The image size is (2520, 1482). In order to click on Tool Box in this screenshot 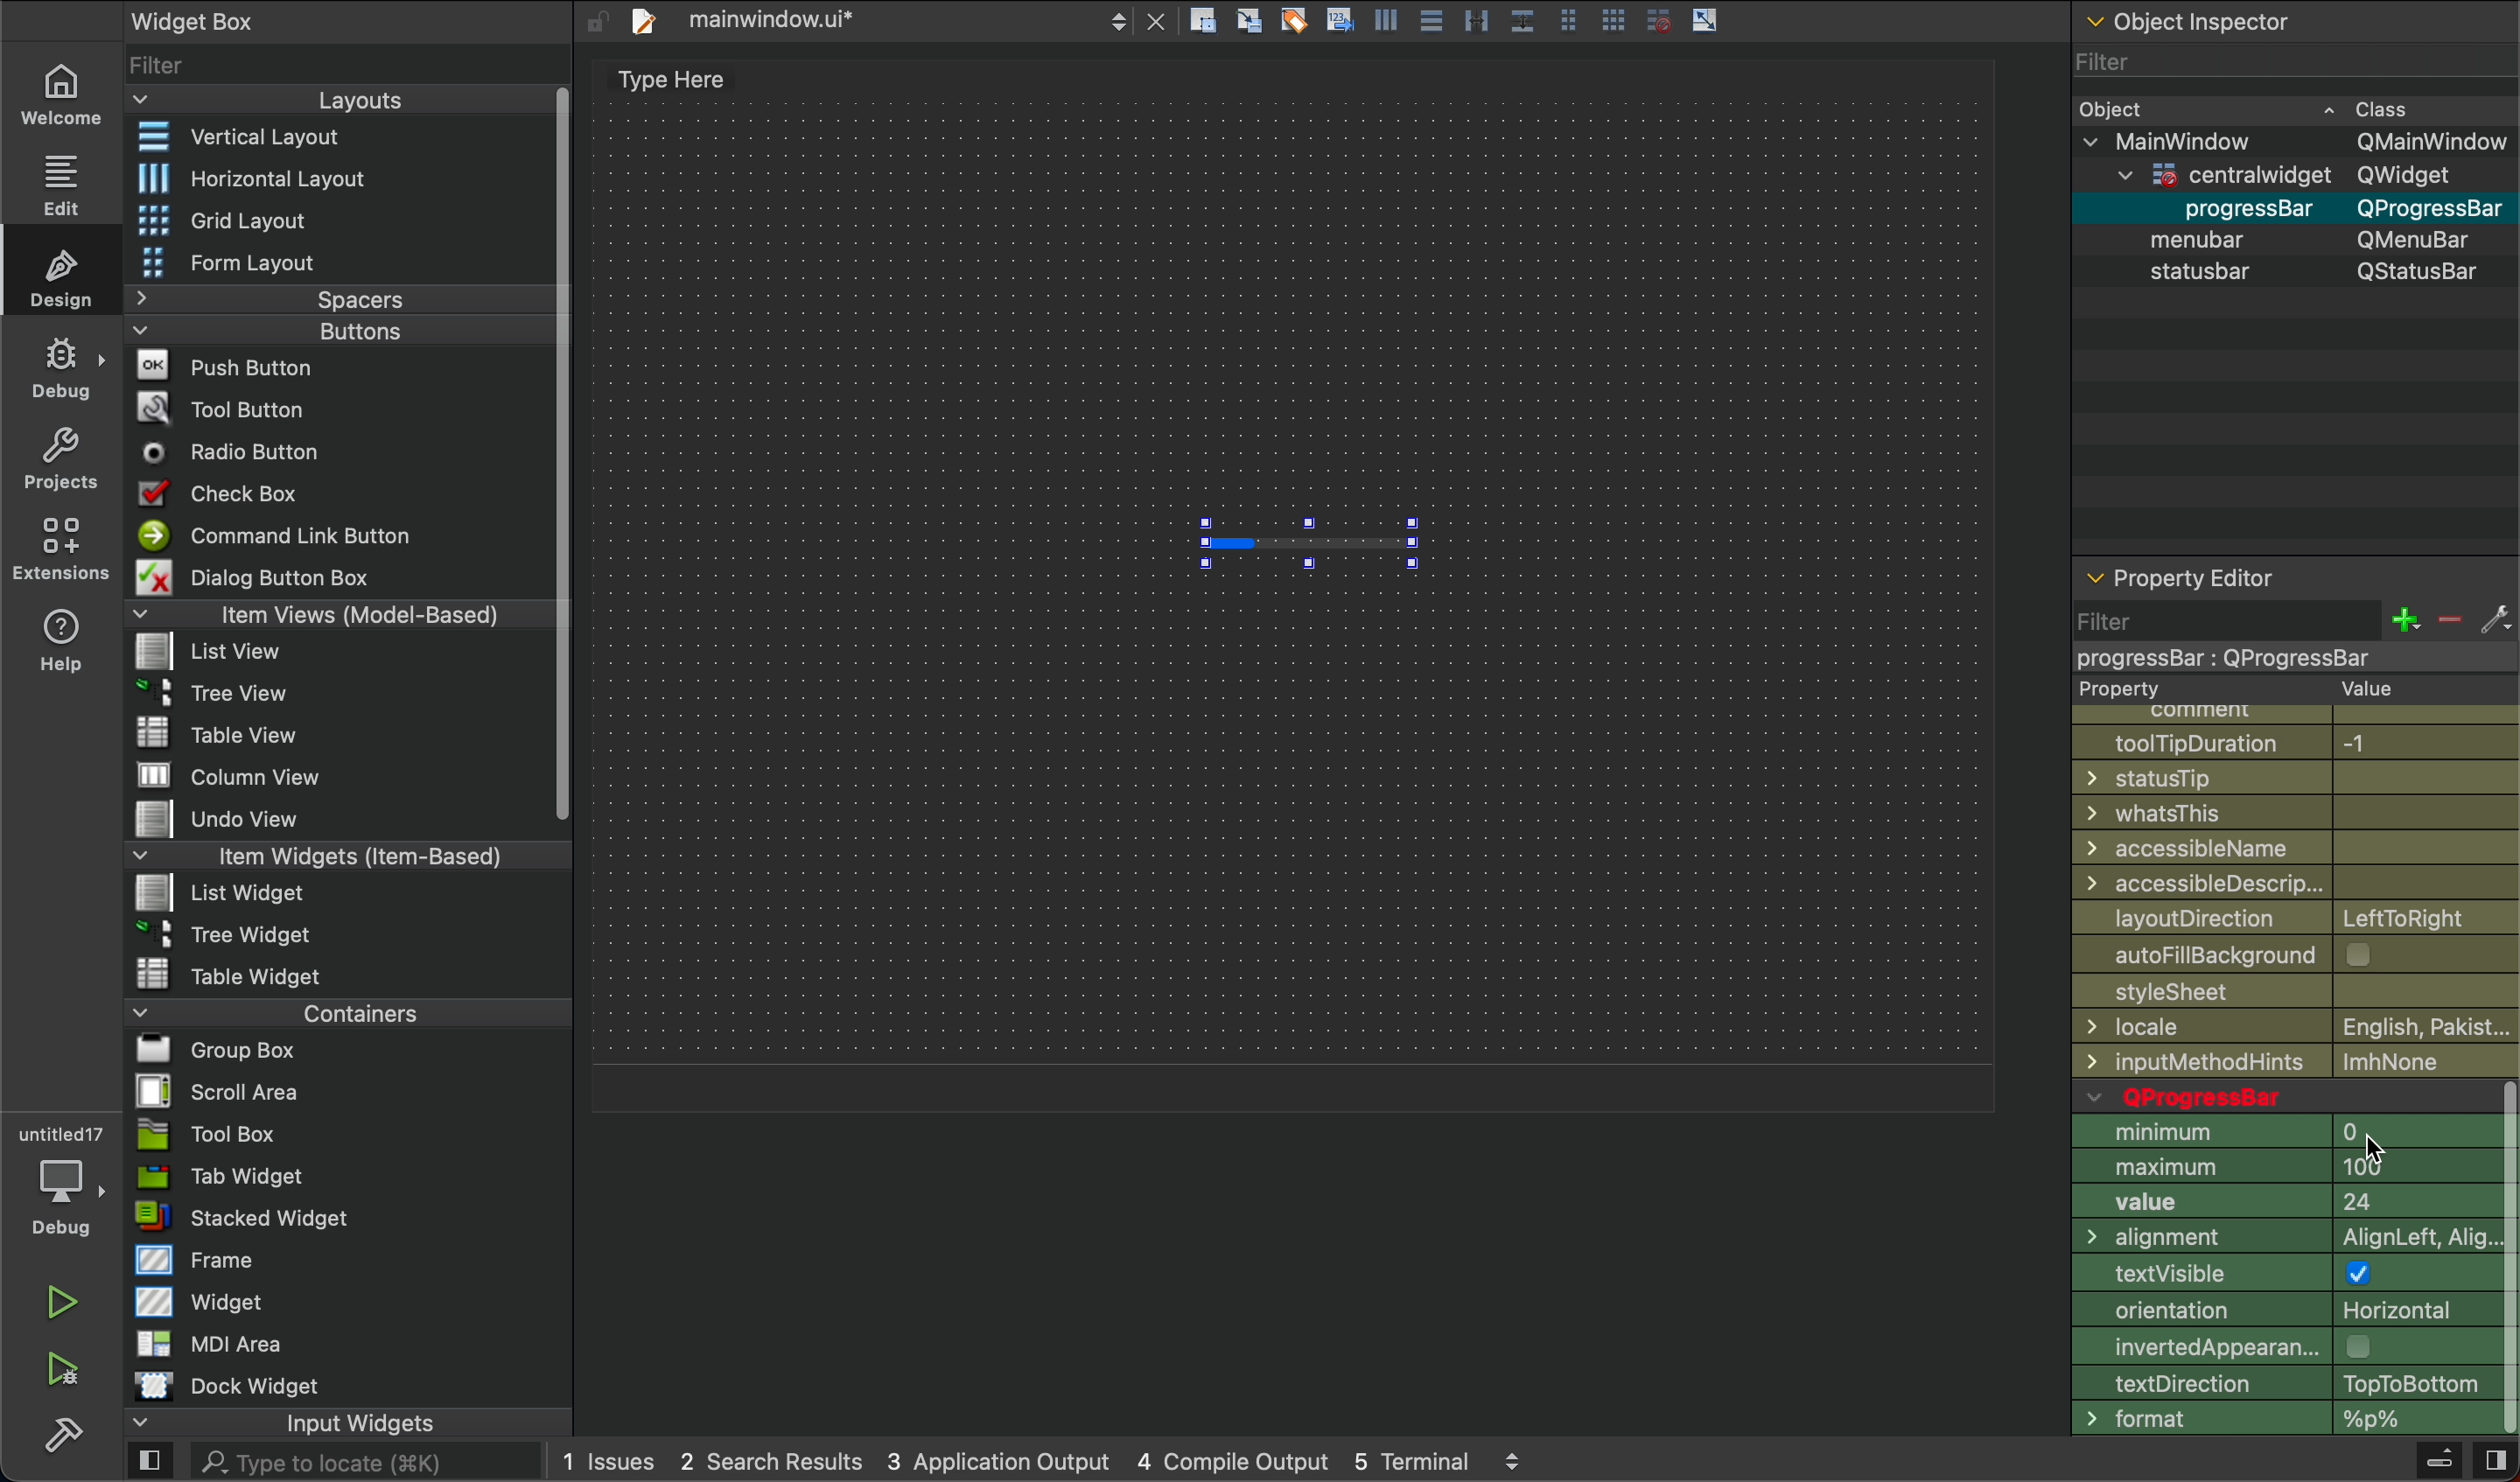, I will do `click(207, 1134)`.